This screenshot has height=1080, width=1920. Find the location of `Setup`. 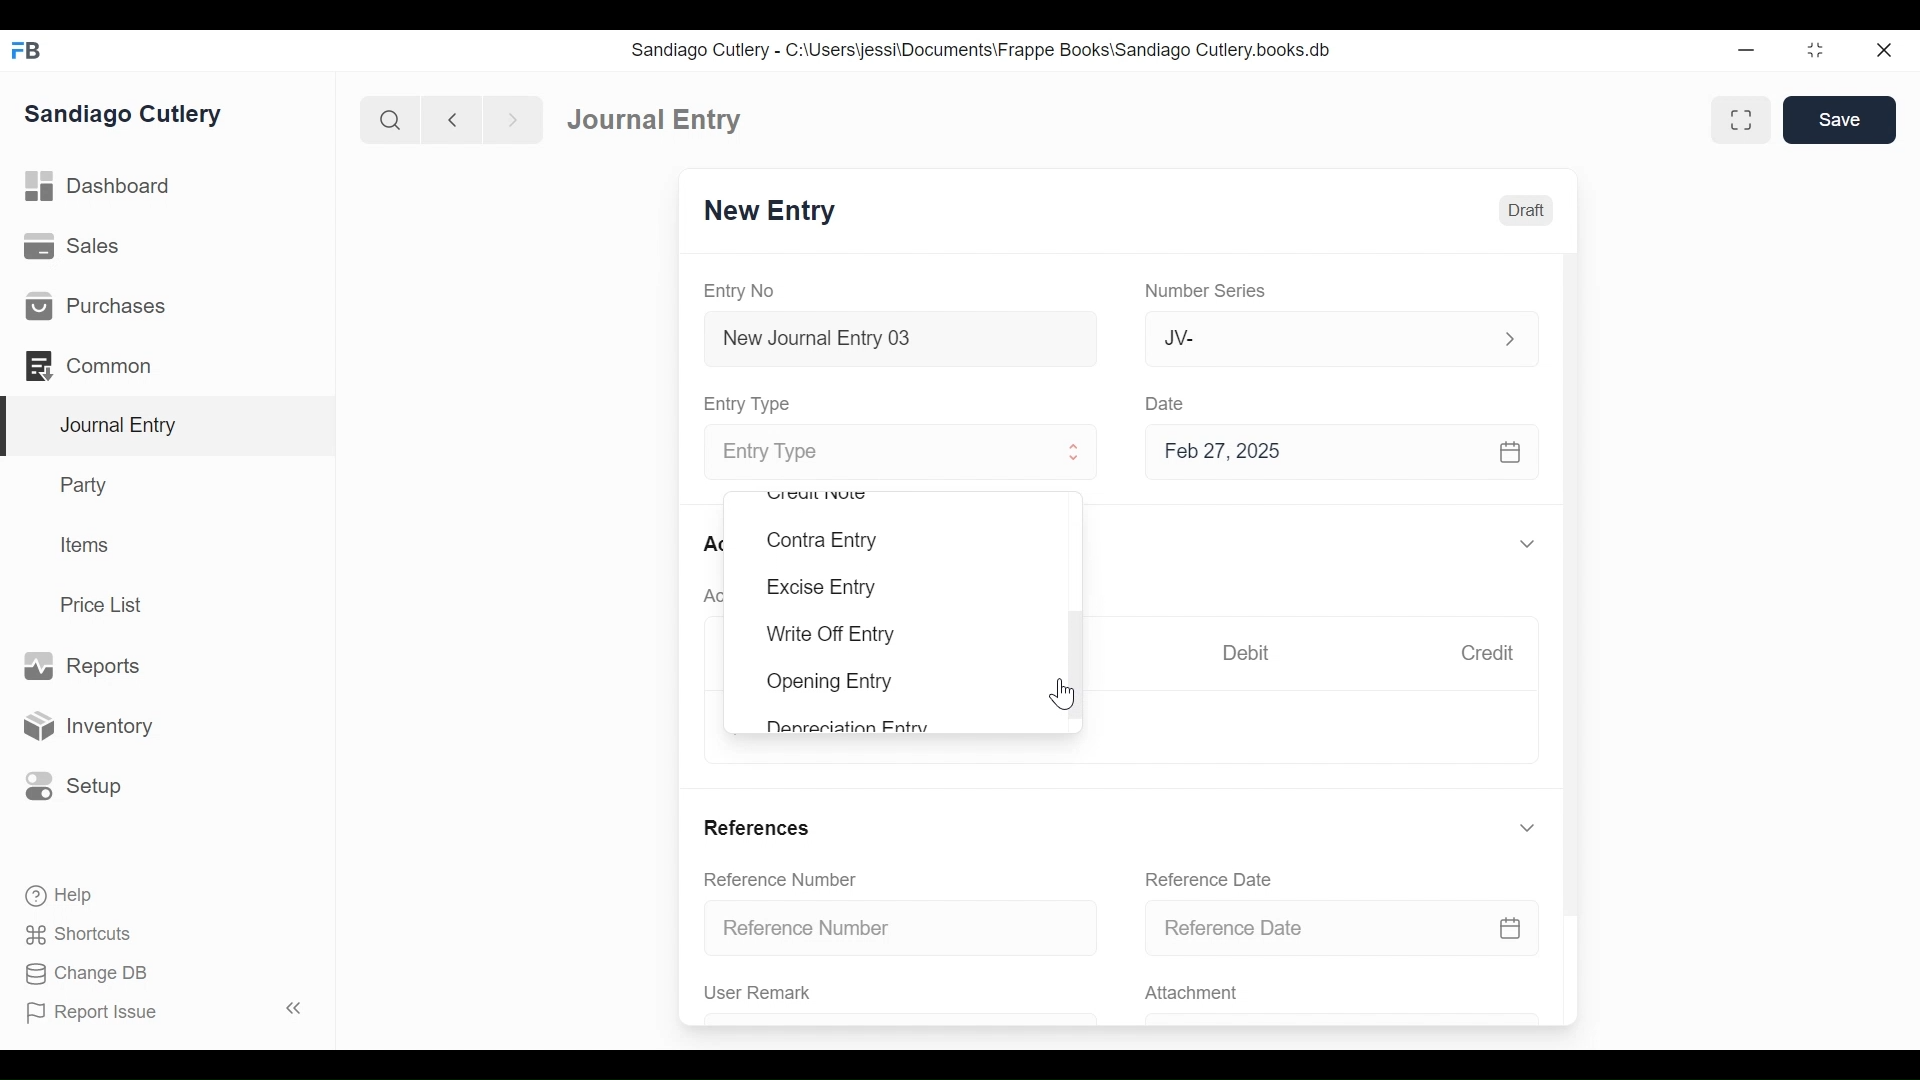

Setup is located at coordinates (74, 787).